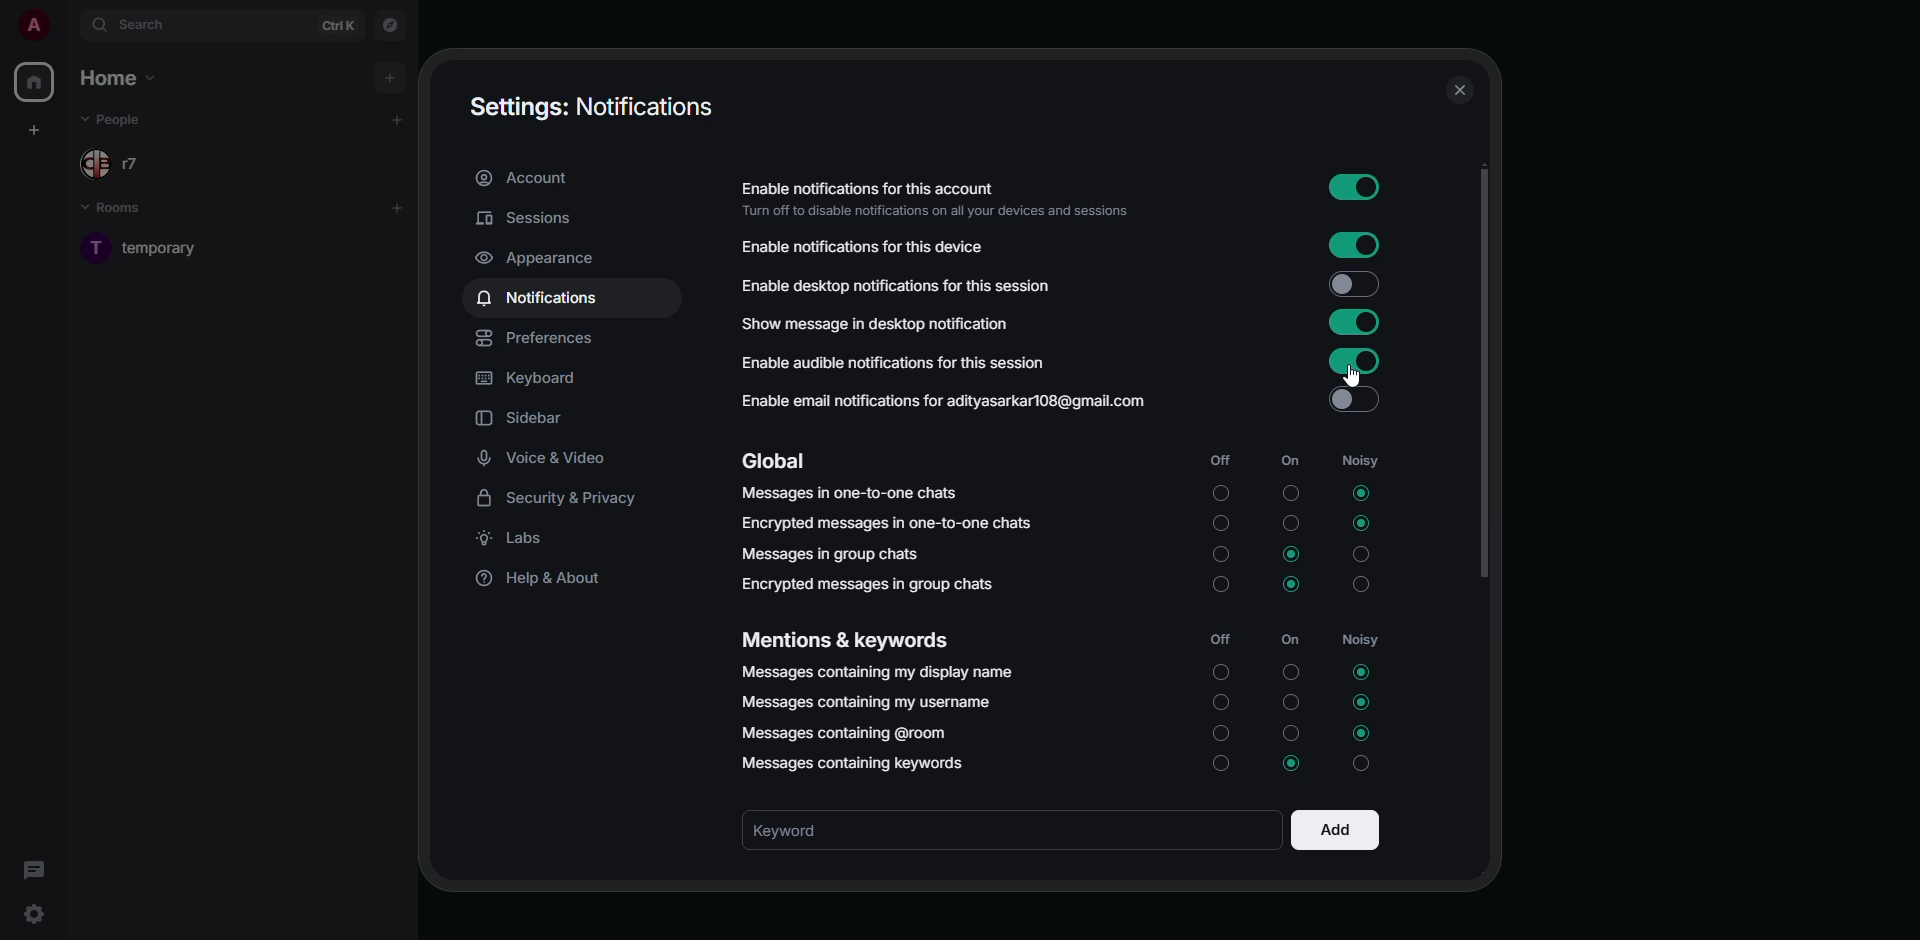 This screenshot has height=940, width=1920. Describe the element at coordinates (831, 553) in the screenshot. I see `messages in group chat` at that location.